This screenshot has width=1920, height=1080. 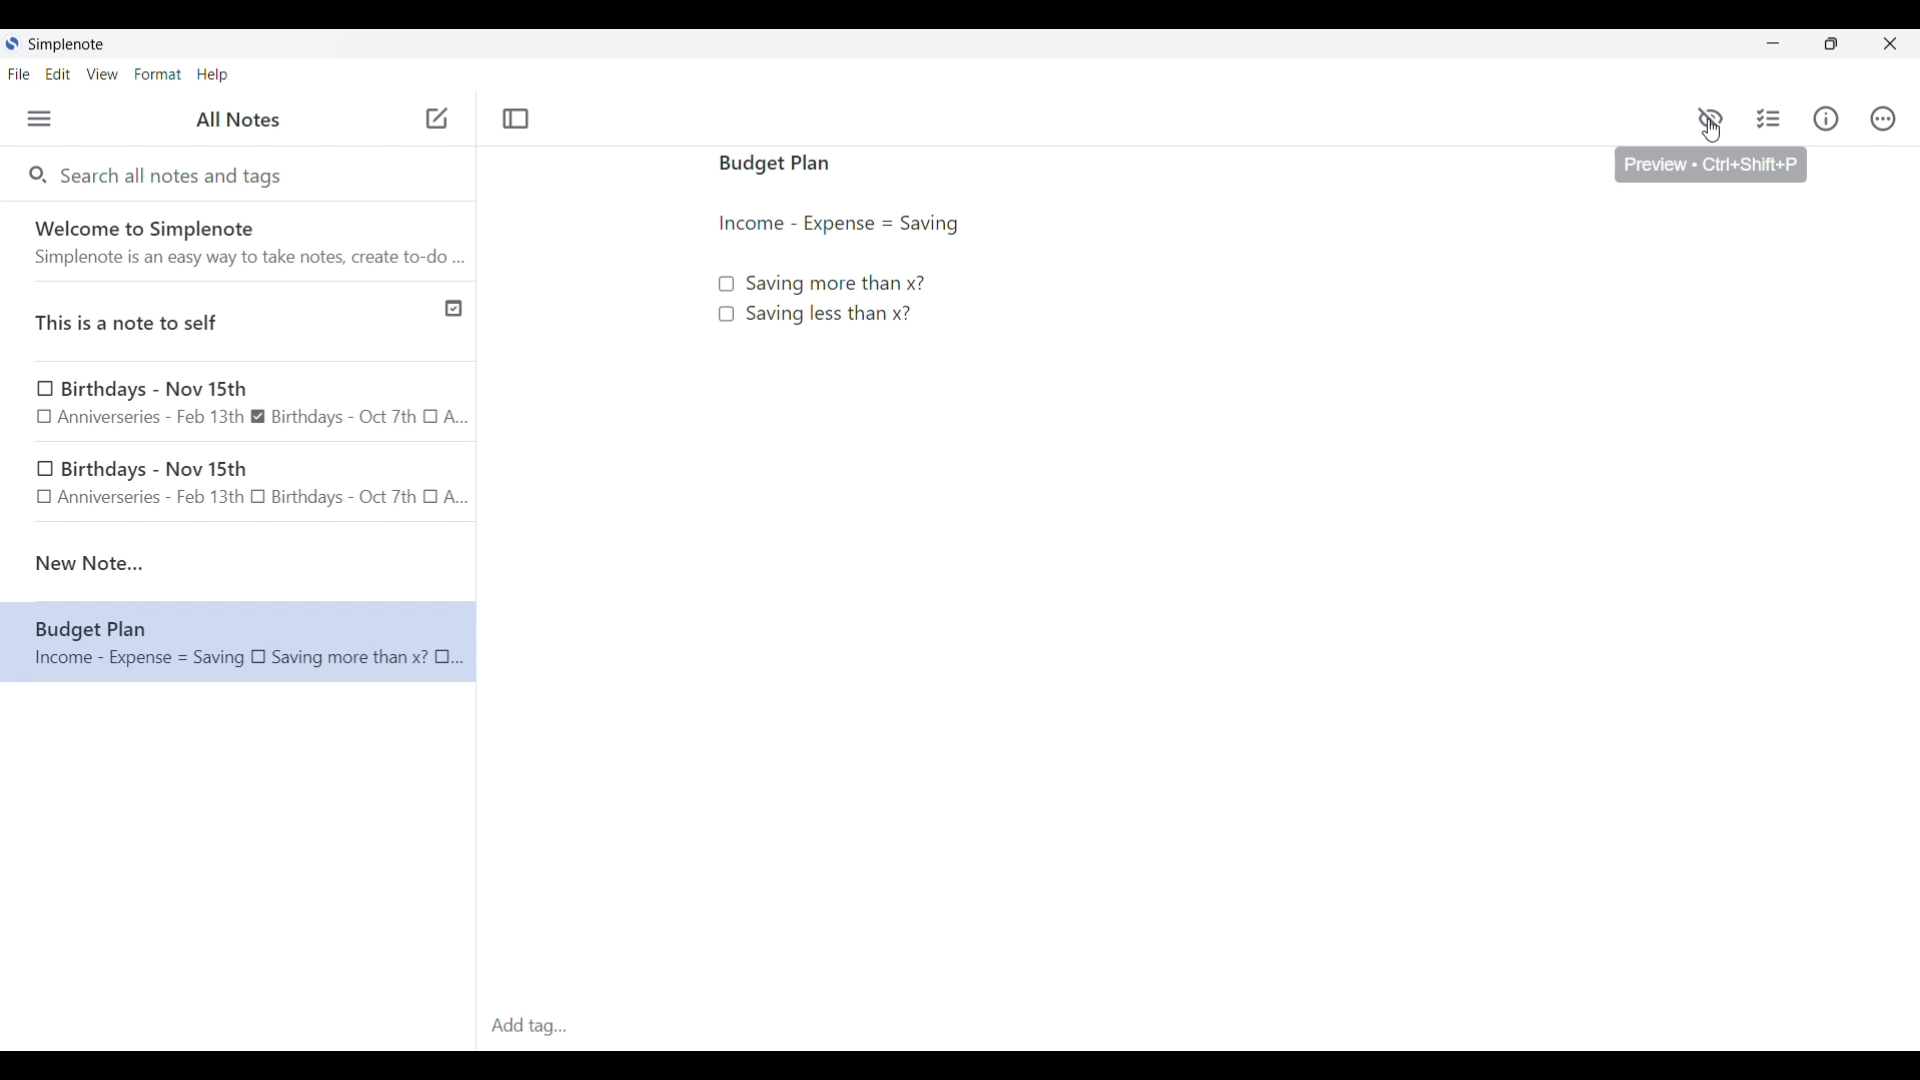 What do you see at coordinates (240, 322) in the screenshot?
I see `Published note indicated by check icon` at bounding box center [240, 322].